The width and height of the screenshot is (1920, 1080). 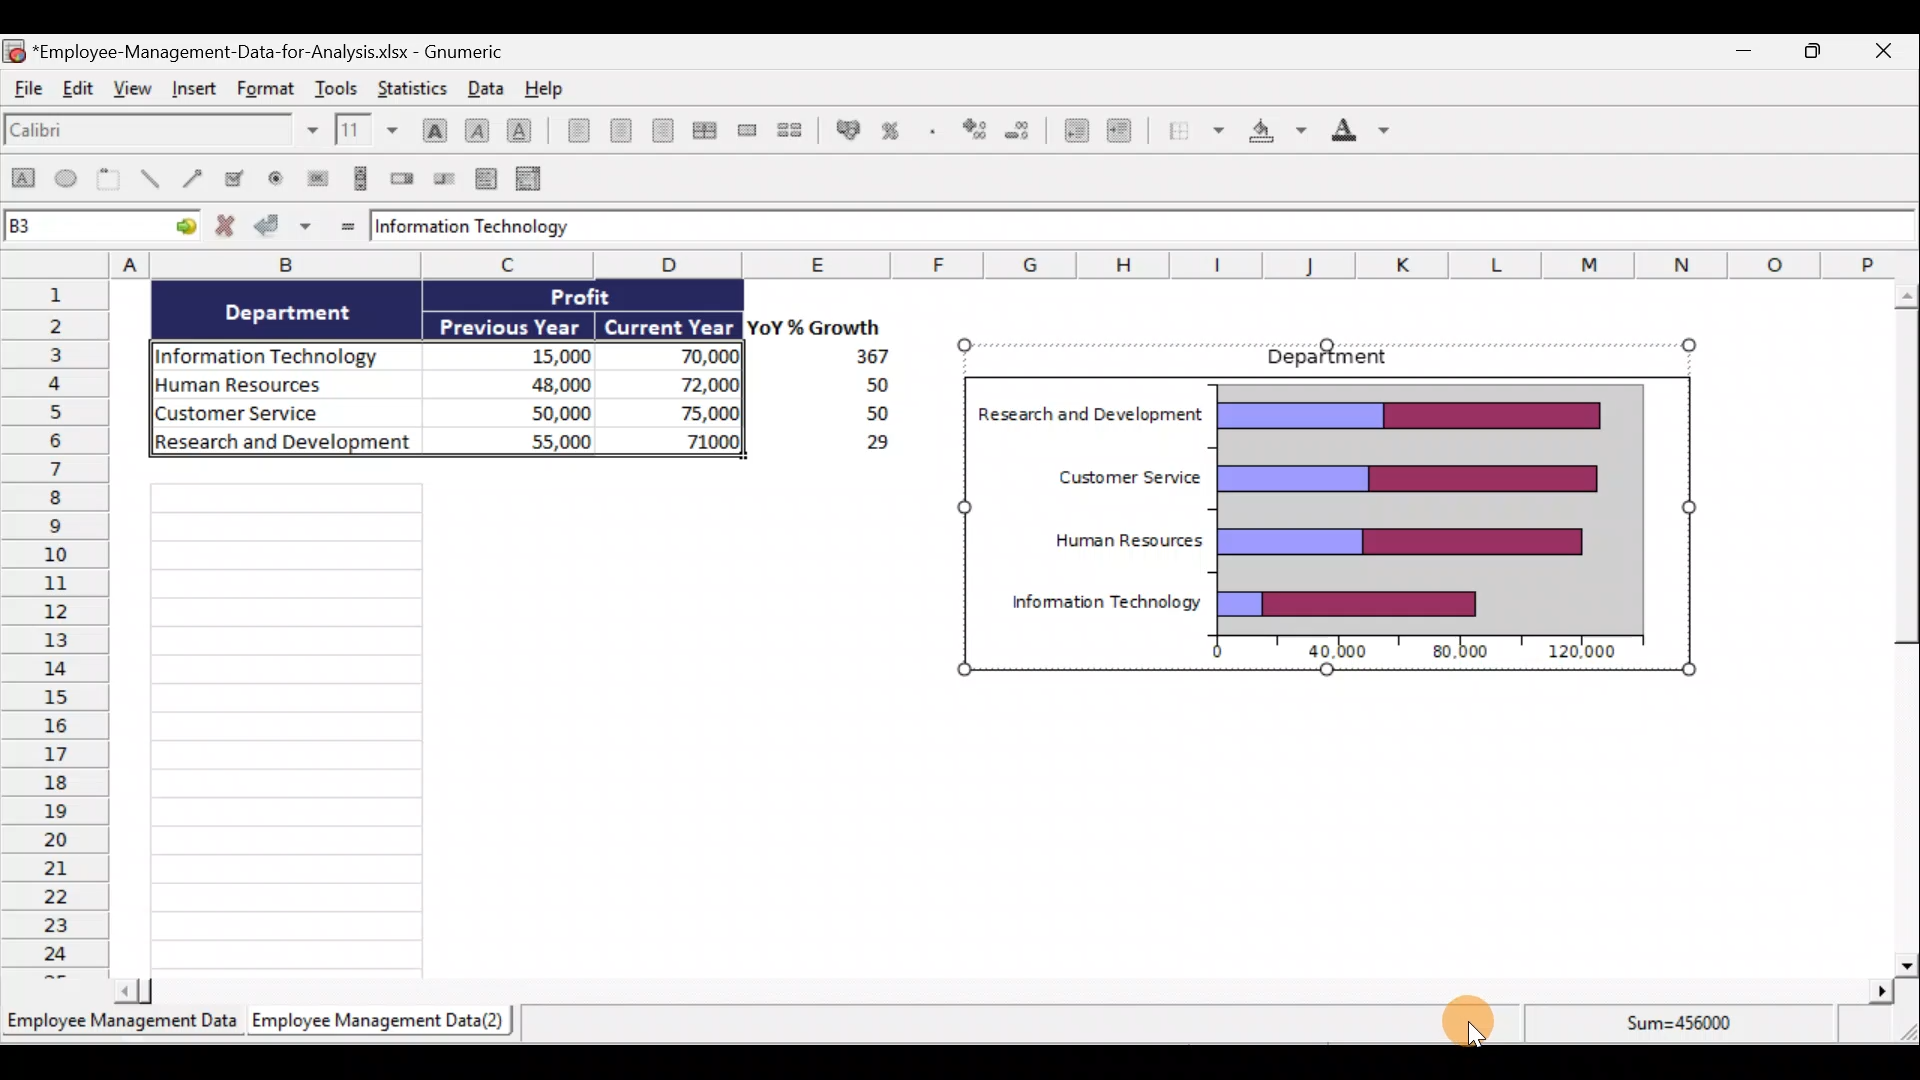 What do you see at coordinates (404, 177) in the screenshot?
I see `Create a spin button` at bounding box center [404, 177].